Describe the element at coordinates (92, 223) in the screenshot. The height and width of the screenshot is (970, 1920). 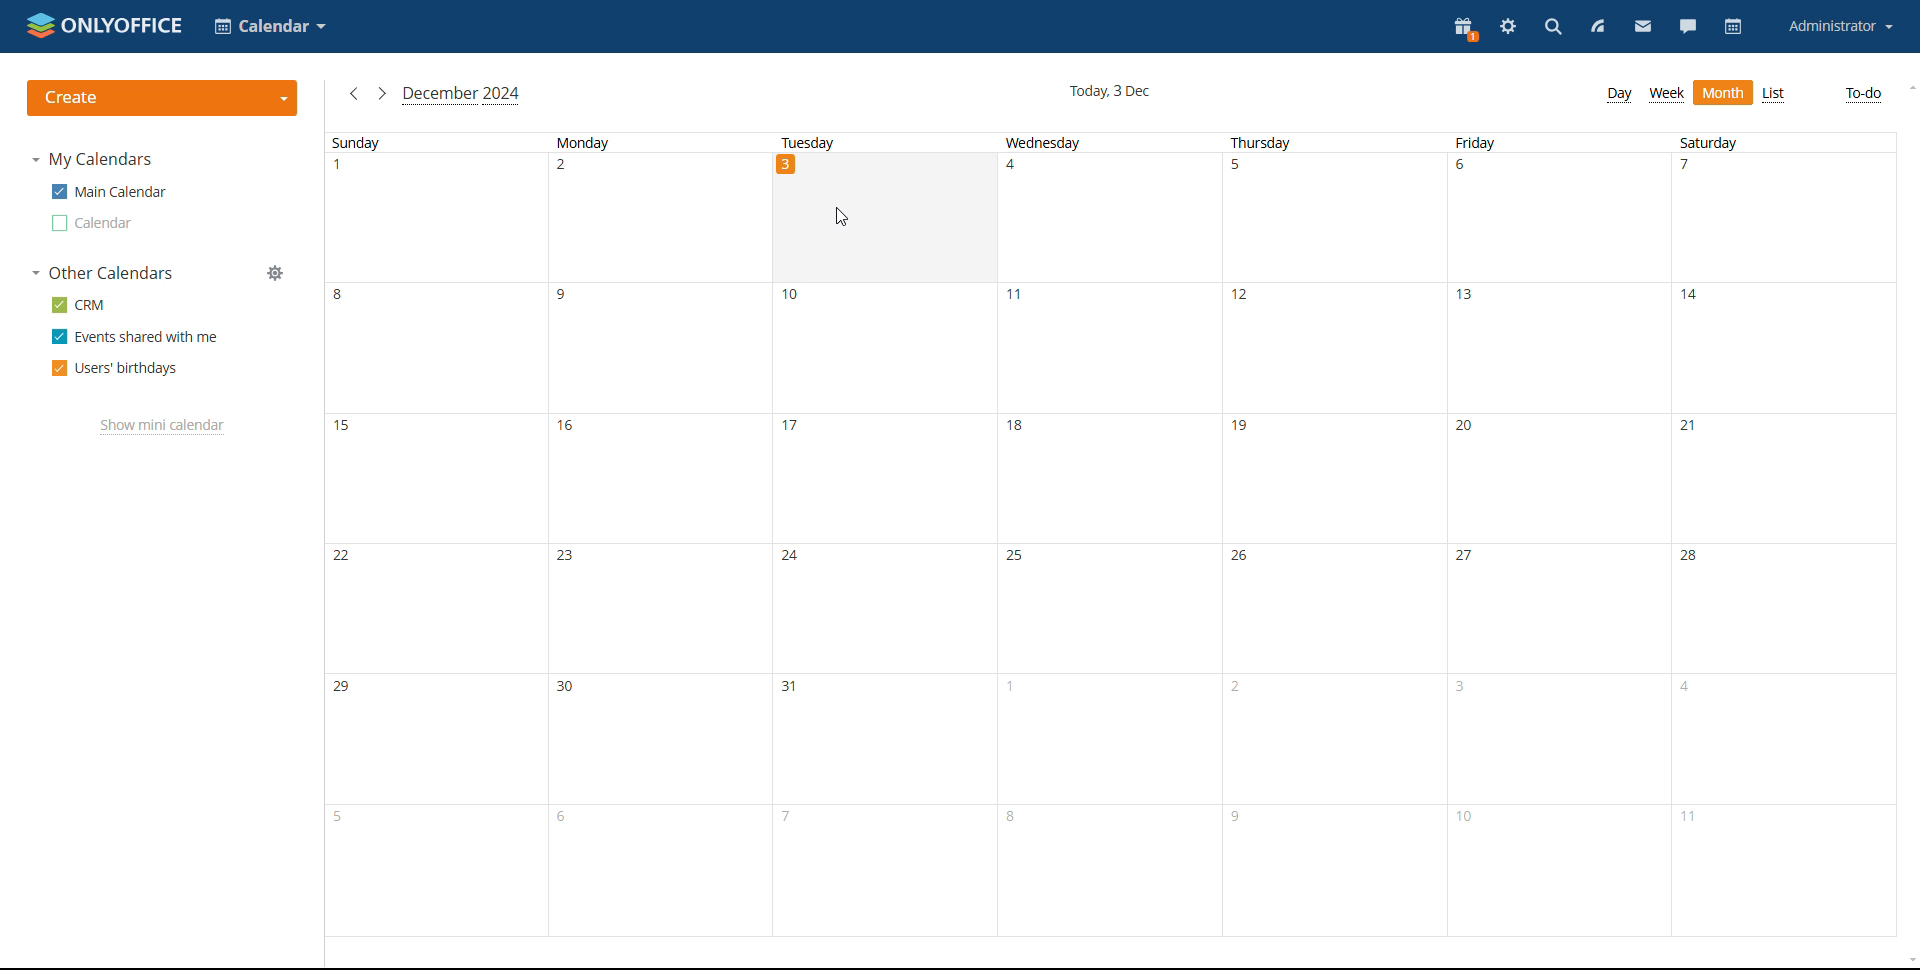
I see `other calendar` at that location.